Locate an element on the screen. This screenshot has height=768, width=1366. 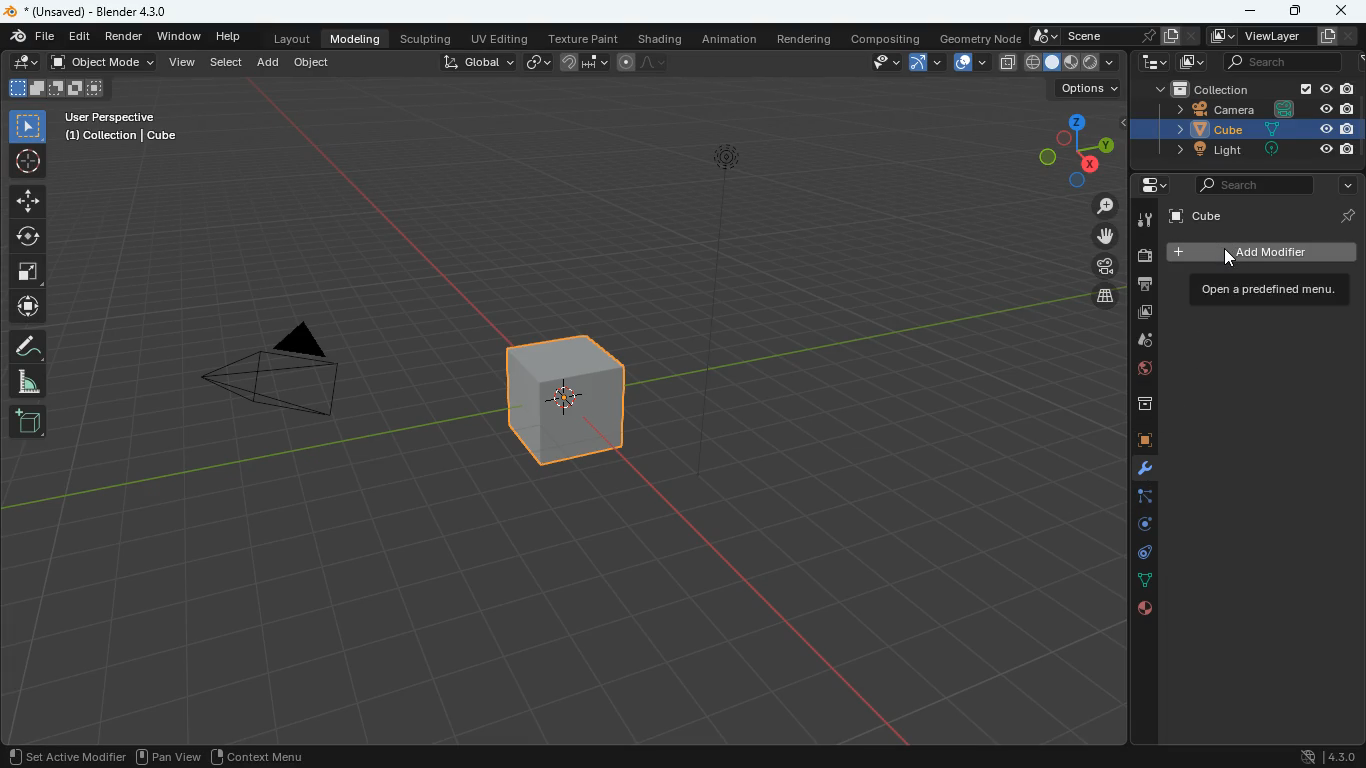
drop is located at coordinates (1137, 341).